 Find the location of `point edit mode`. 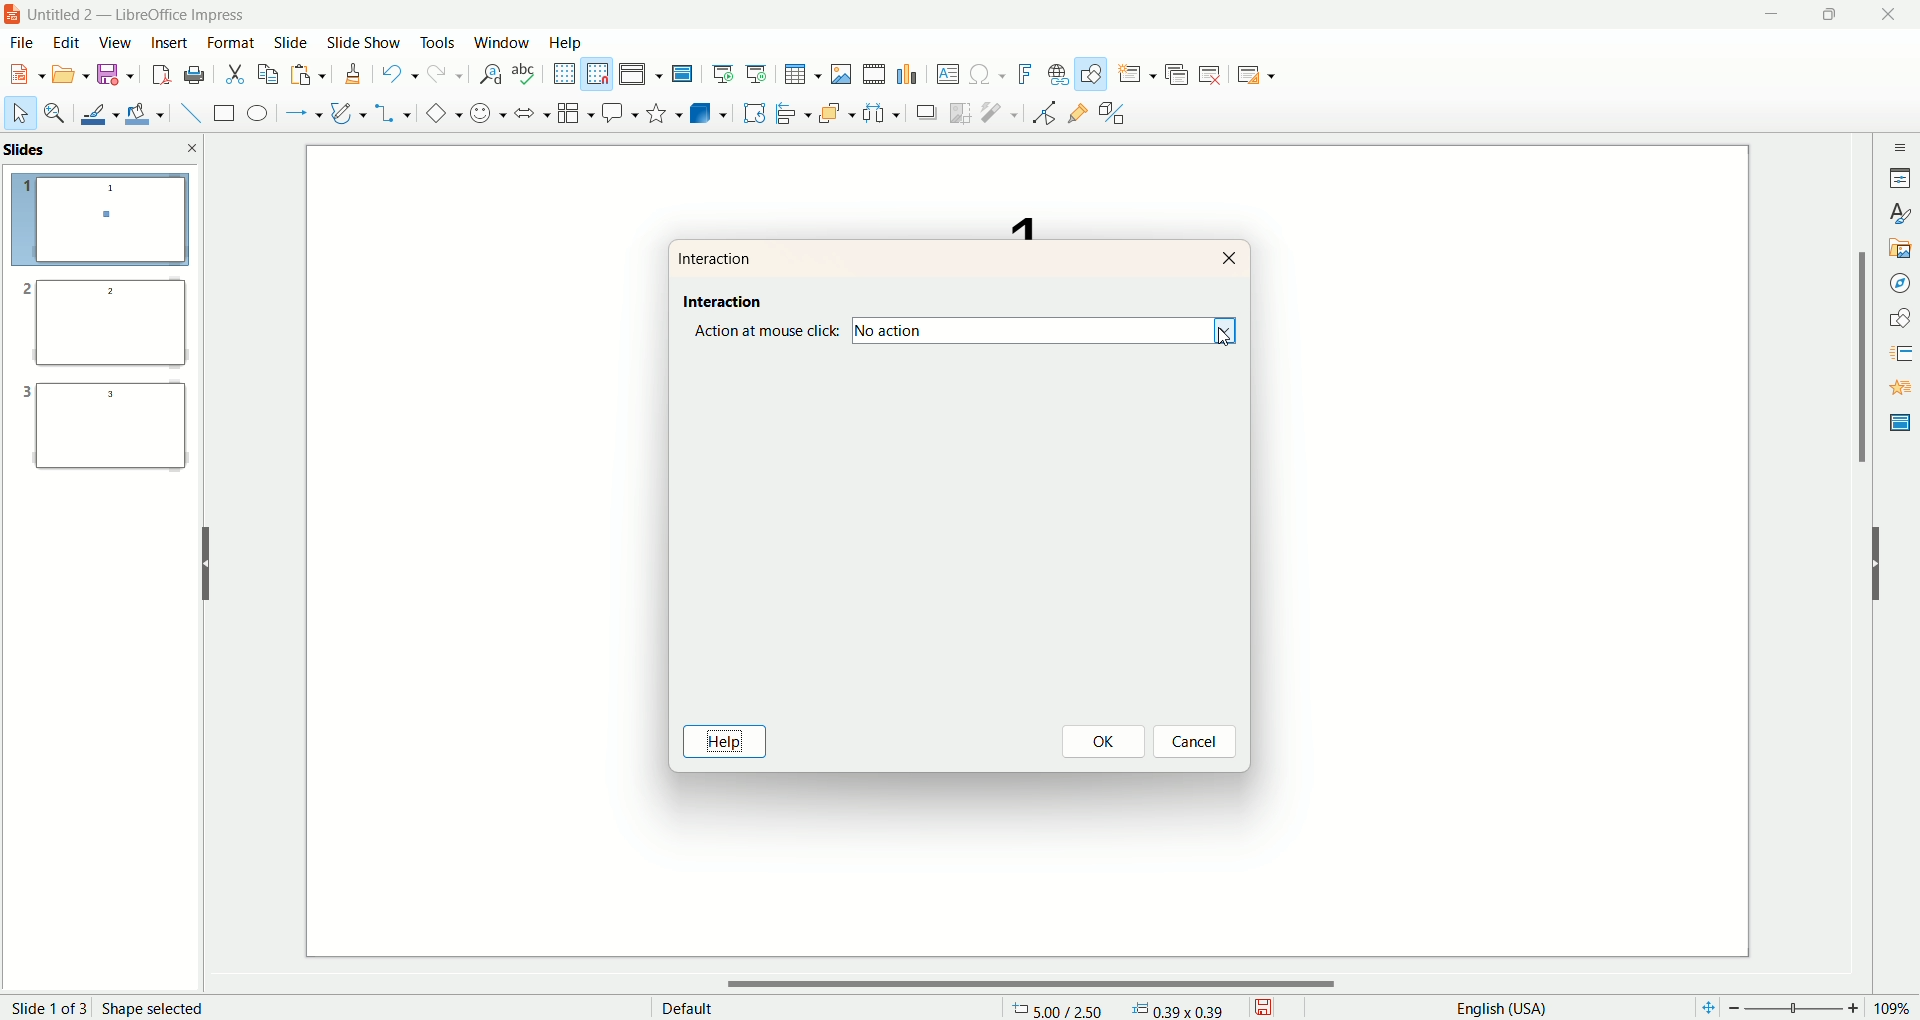

point edit mode is located at coordinates (1043, 113).